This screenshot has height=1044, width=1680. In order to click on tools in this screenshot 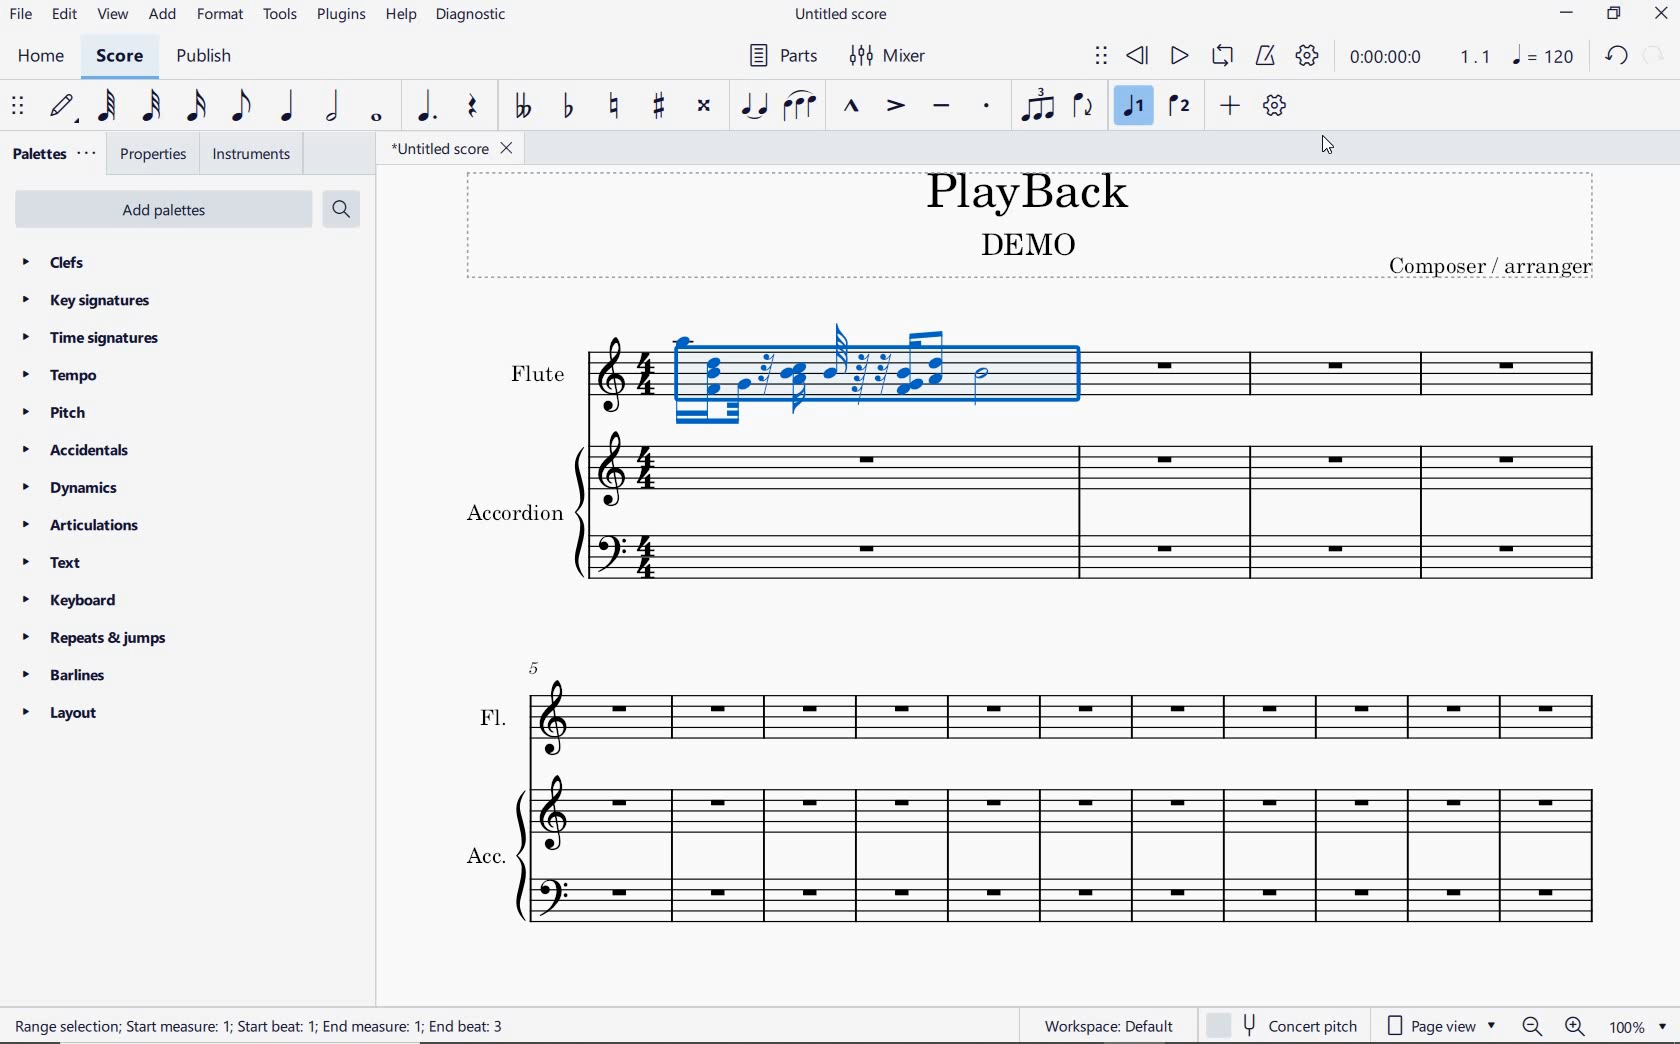, I will do `click(280, 14)`.